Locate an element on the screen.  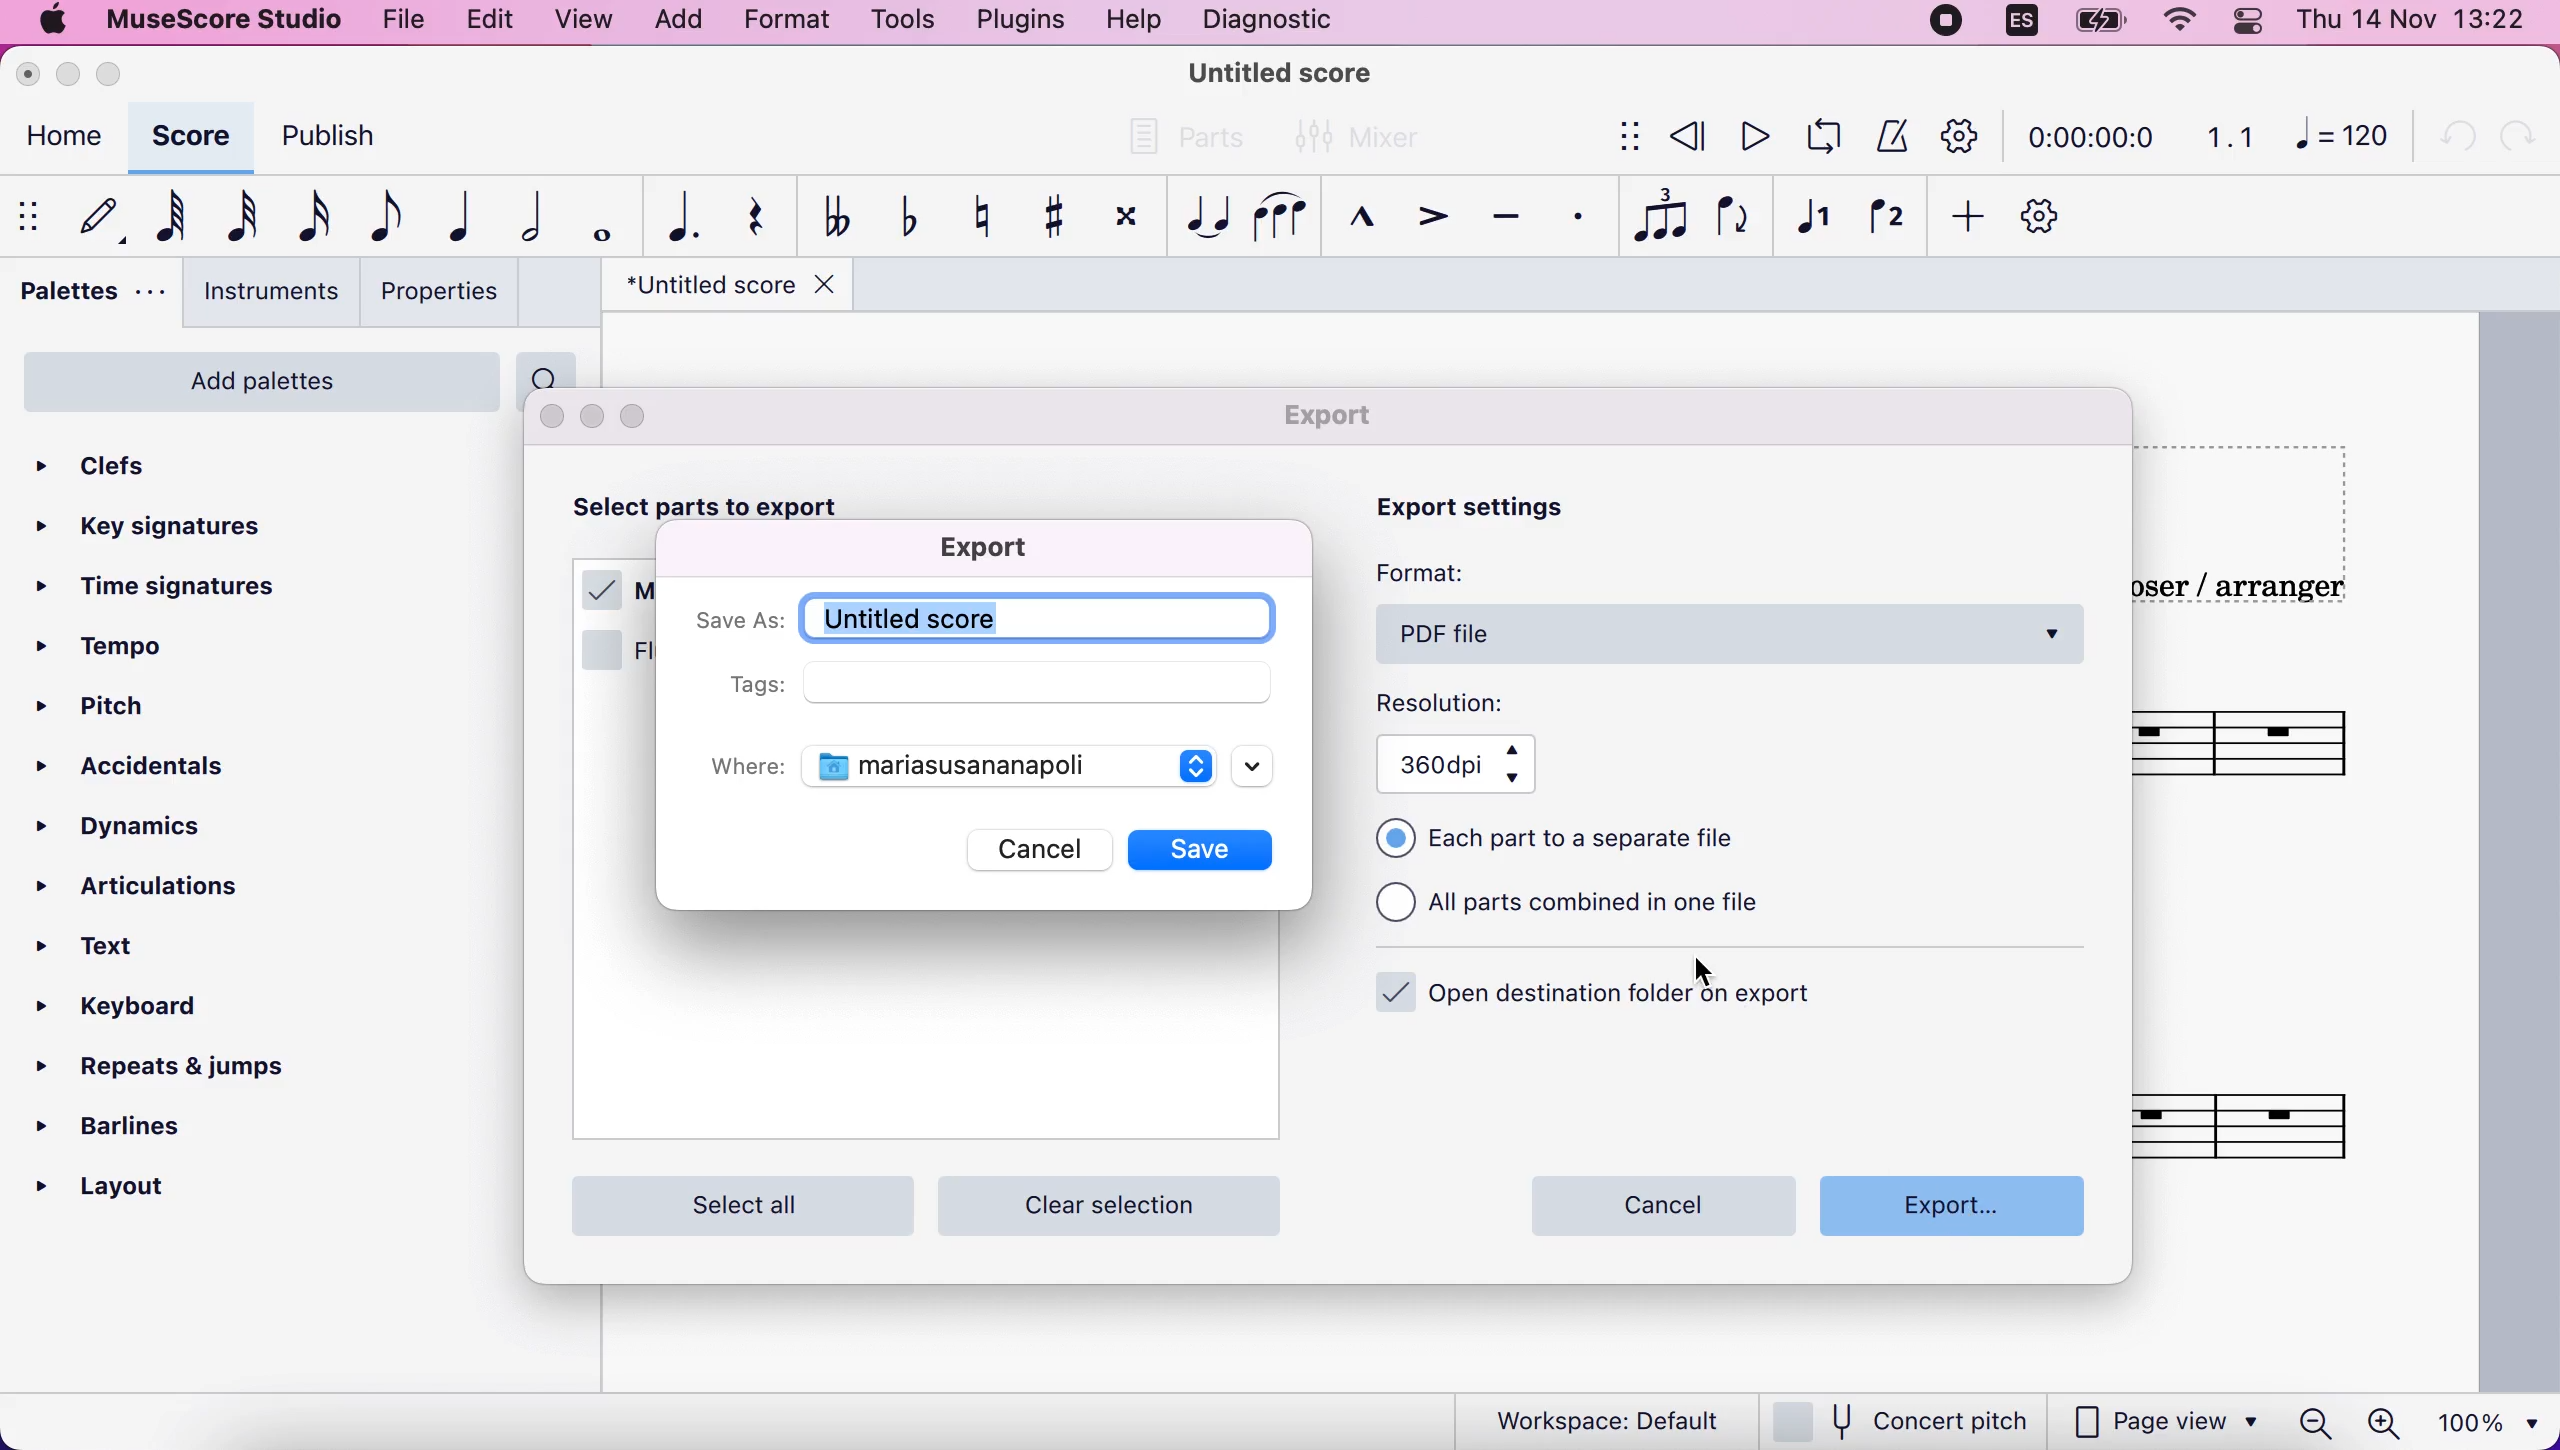
format is located at coordinates (789, 23).